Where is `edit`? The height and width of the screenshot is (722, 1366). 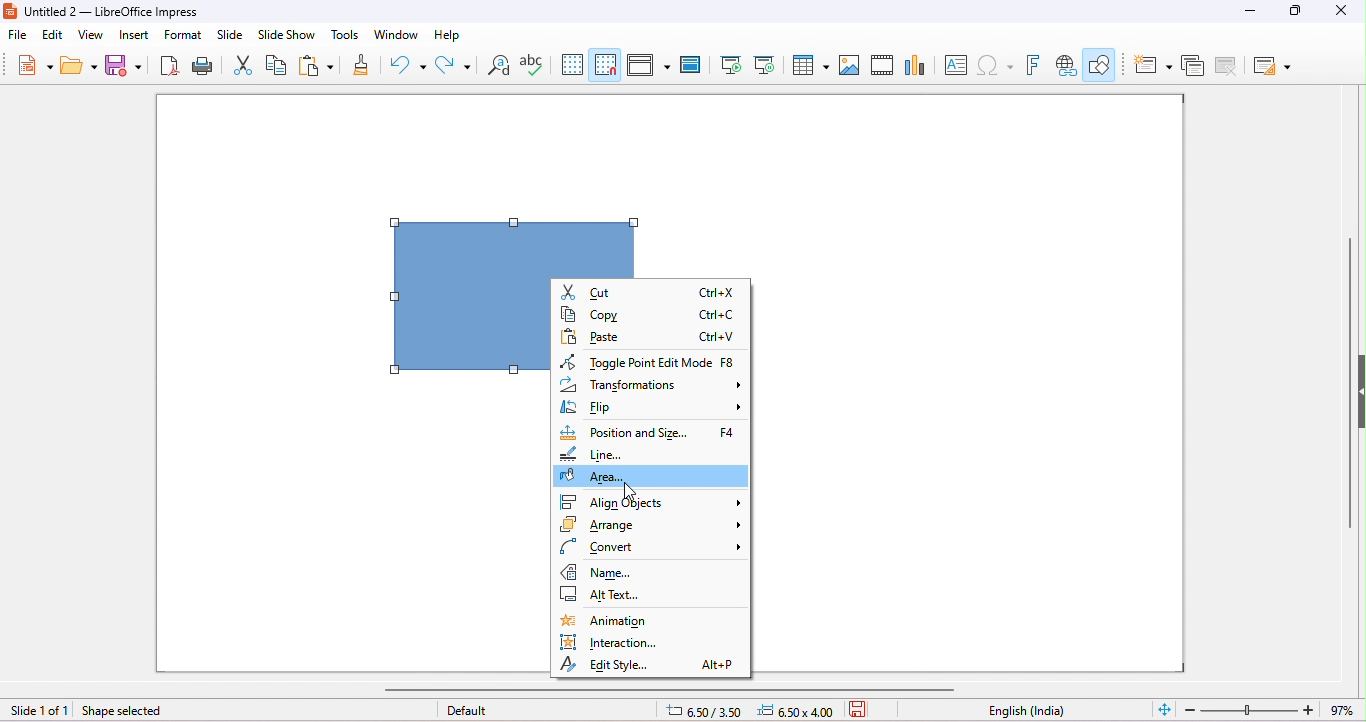 edit is located at coordinates (52, 36).